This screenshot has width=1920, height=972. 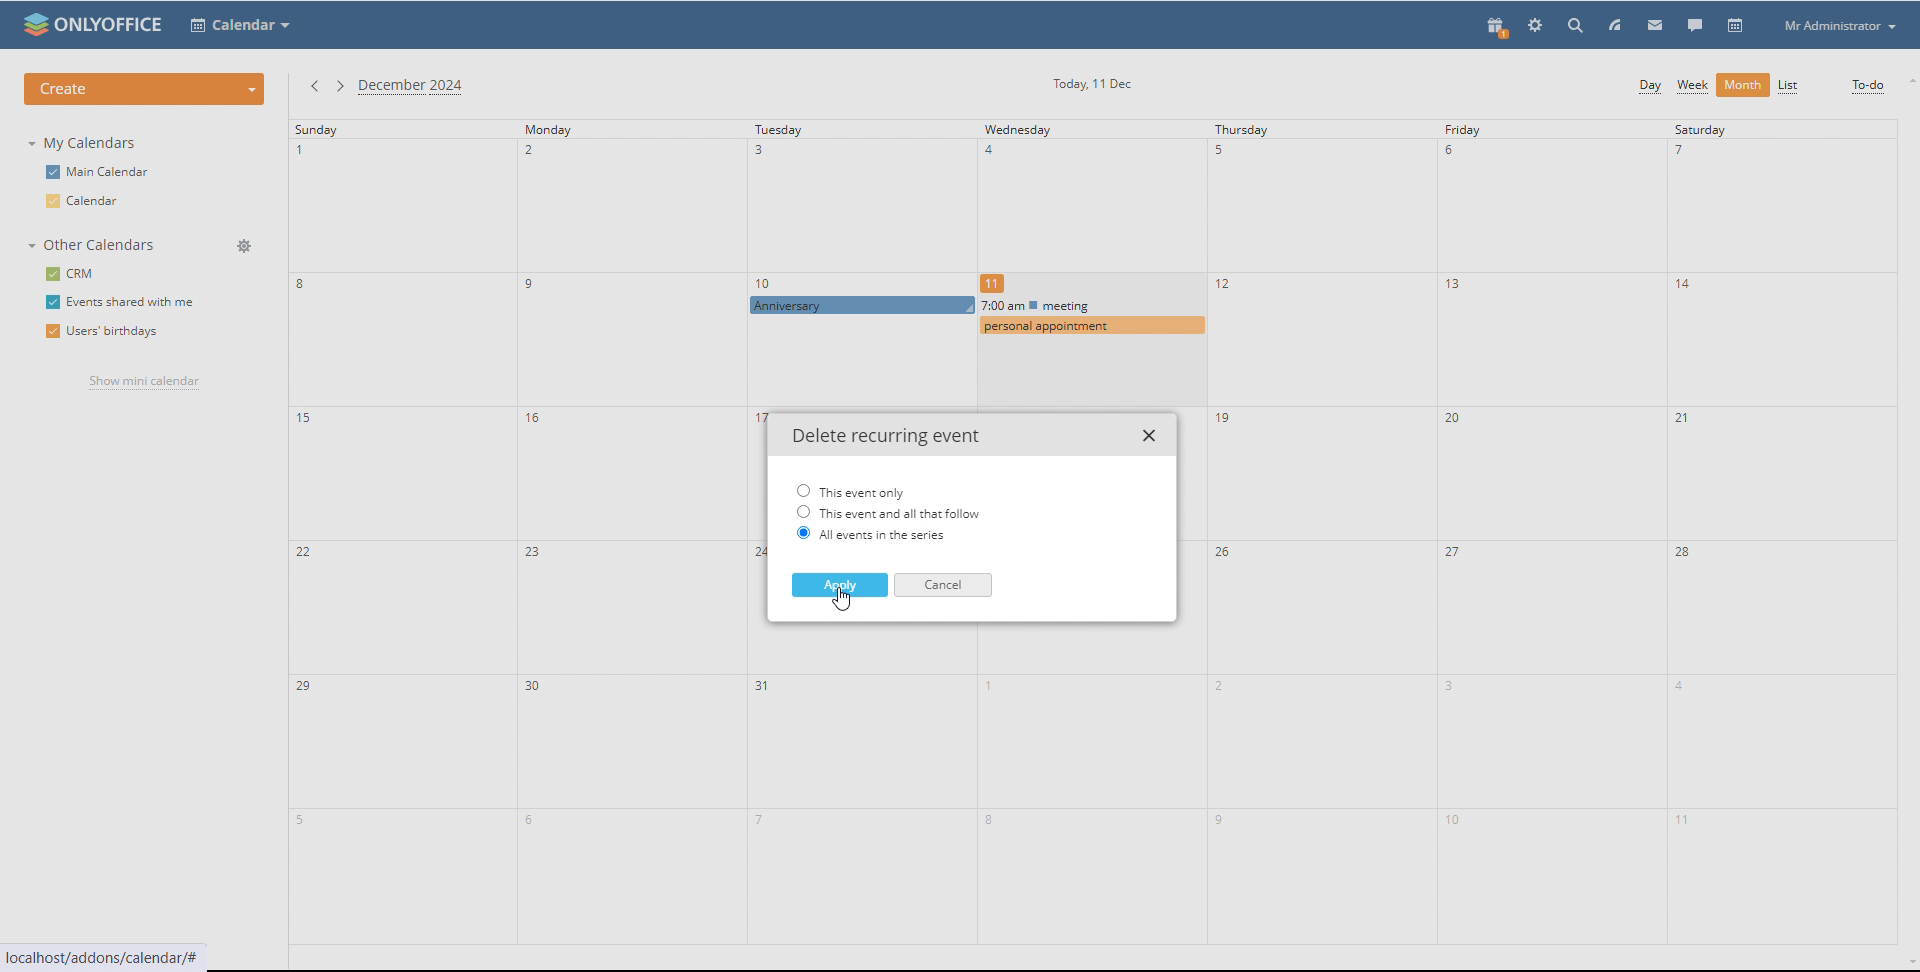 I want to click on sunday, so click(x=403, y=532).